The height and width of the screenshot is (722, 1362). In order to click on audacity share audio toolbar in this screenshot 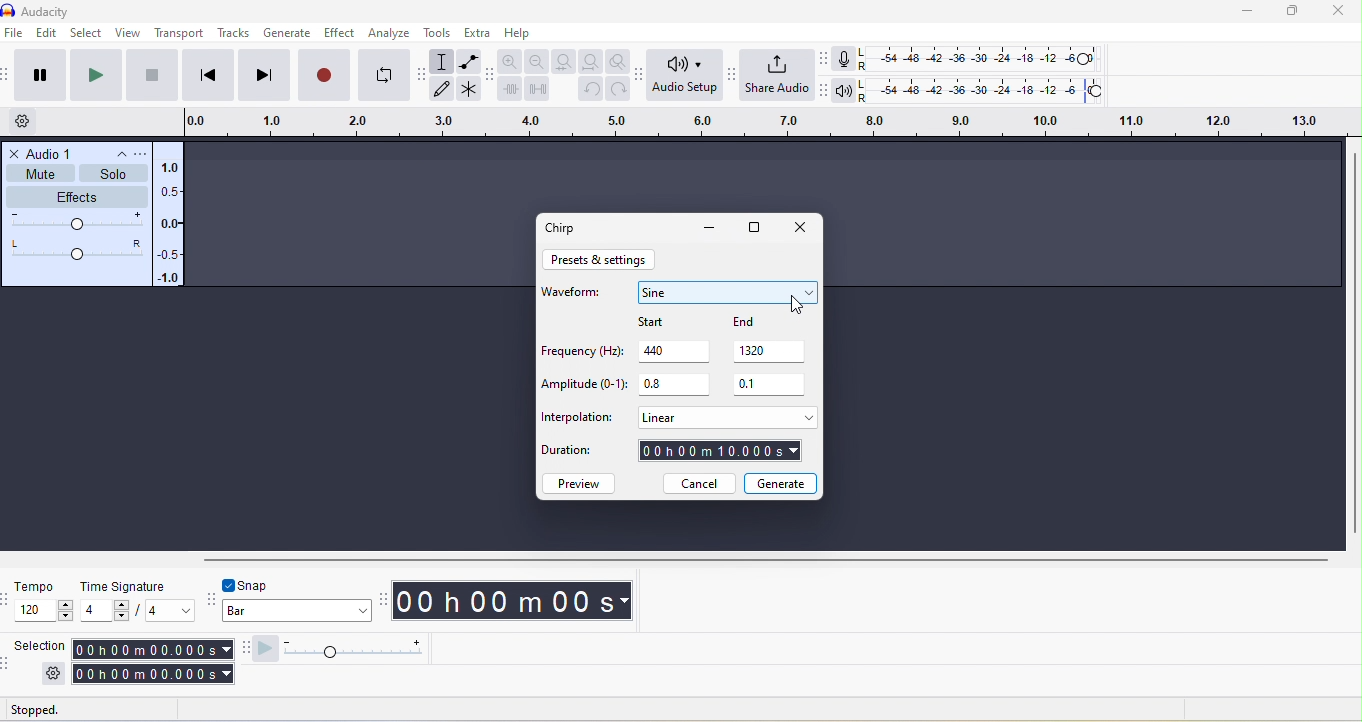, I will do `click(736, 80)`.